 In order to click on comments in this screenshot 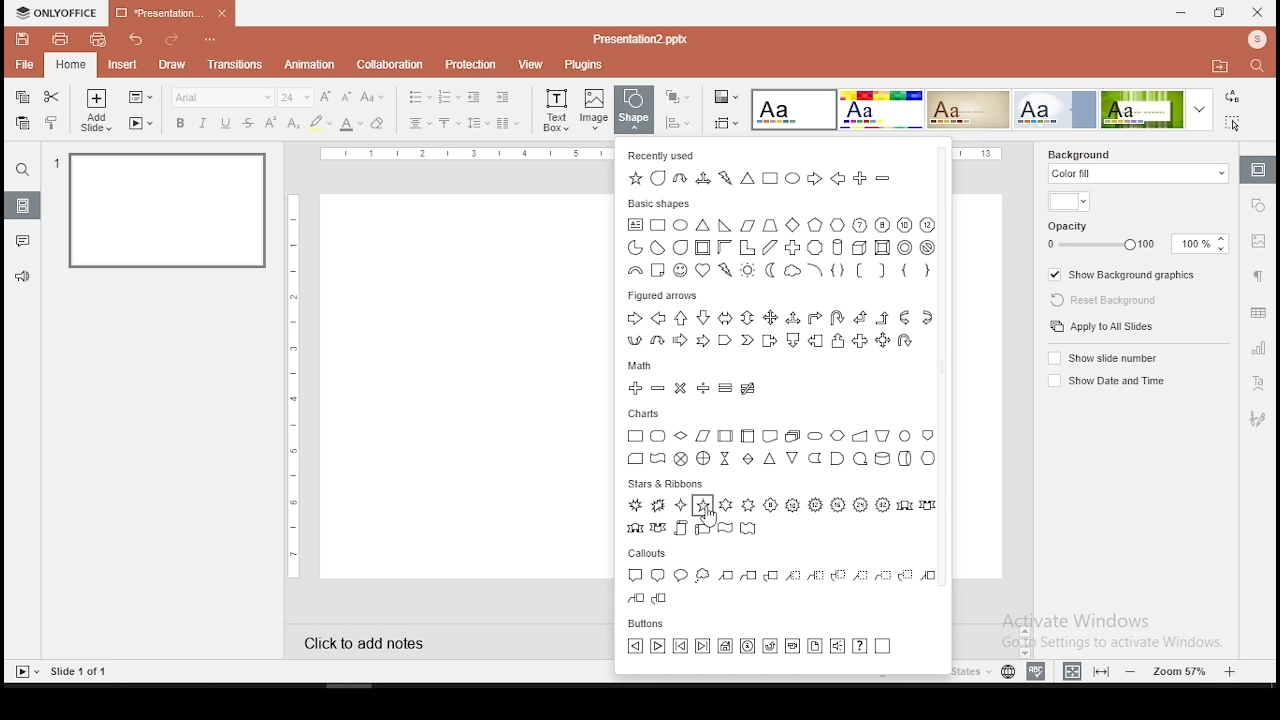, I will do `click(22, 241)`.